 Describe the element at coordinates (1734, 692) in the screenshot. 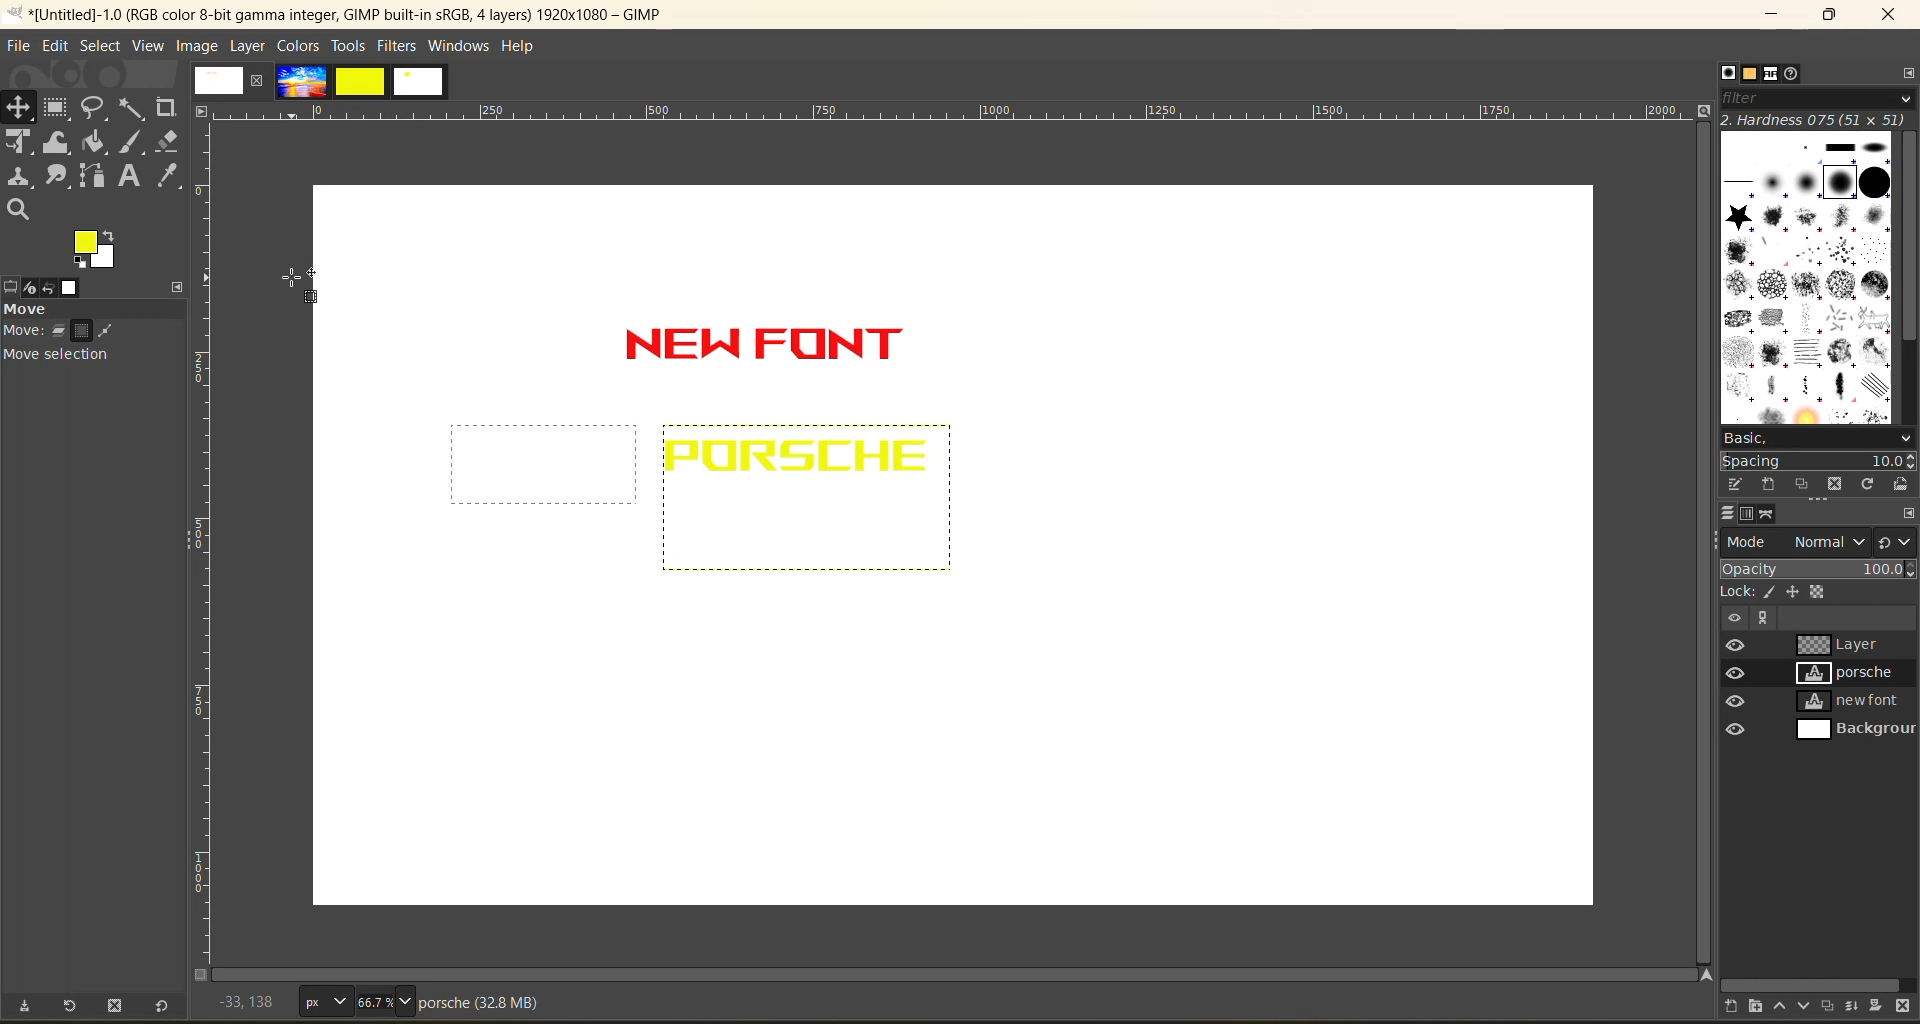

I see `preview` at that location.